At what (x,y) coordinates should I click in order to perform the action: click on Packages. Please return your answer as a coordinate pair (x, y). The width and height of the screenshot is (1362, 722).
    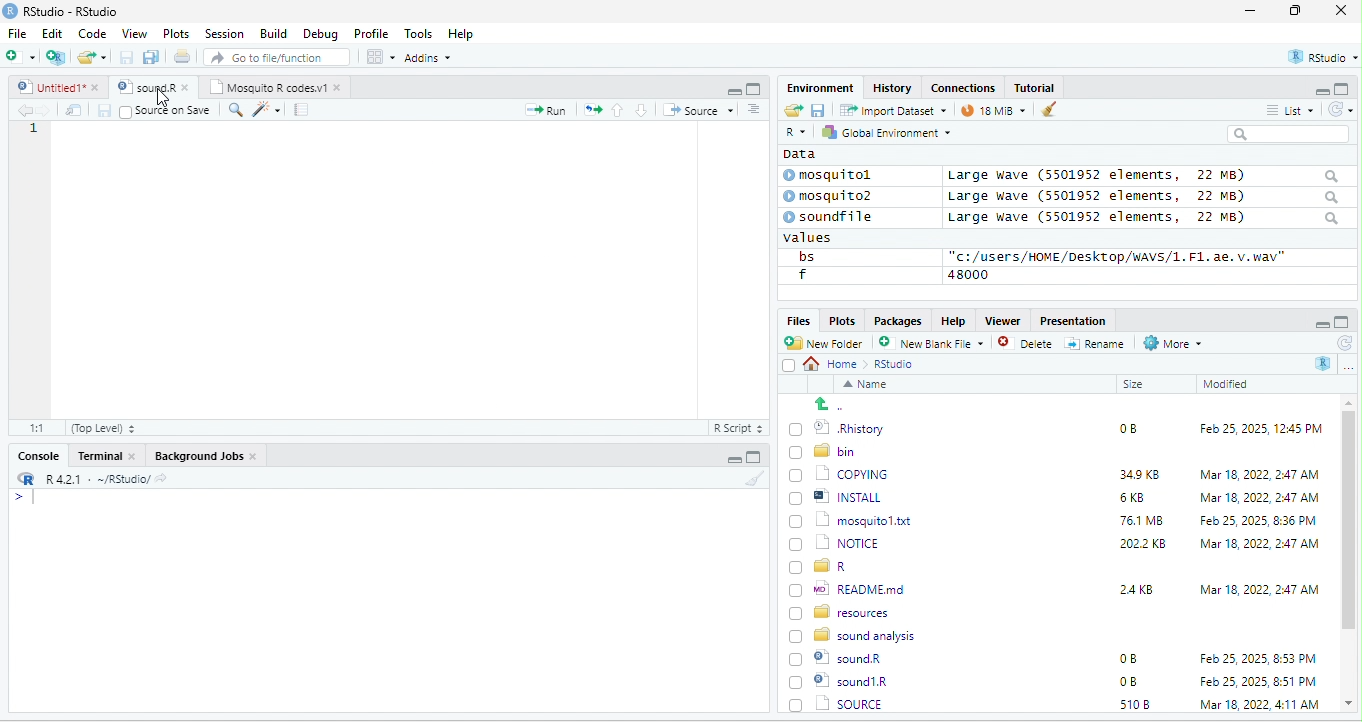
    Looking at the image, I should click on (901, 320).